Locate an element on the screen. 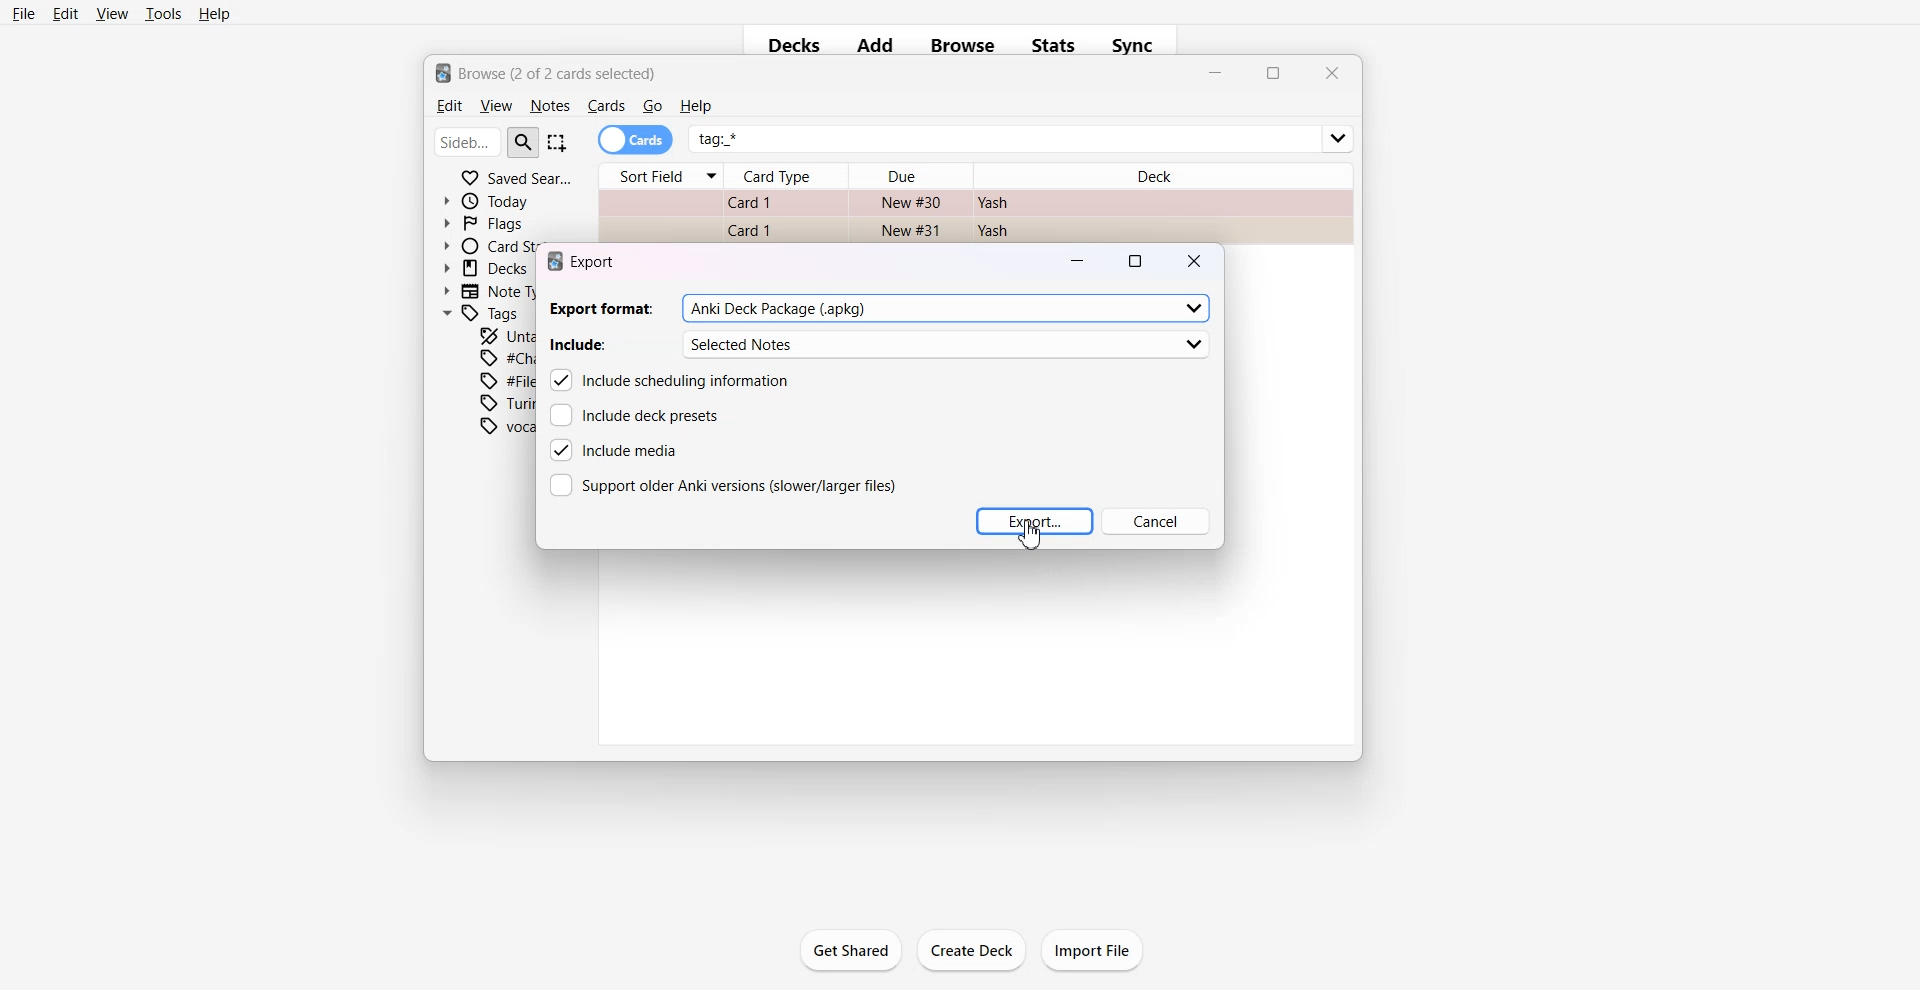 Image resolution: width=1920 pixels, height=990 pixels. Due is located at coordinates (911, 176).